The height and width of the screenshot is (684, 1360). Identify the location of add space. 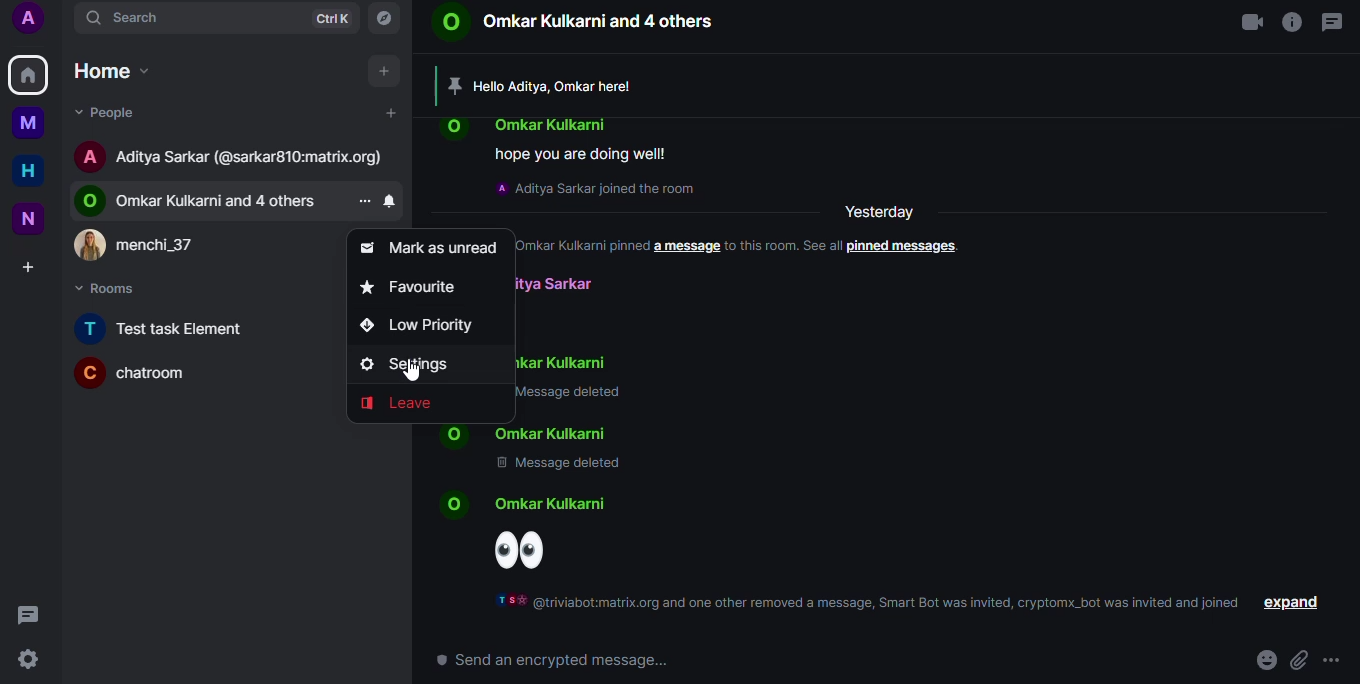
(36, 268).